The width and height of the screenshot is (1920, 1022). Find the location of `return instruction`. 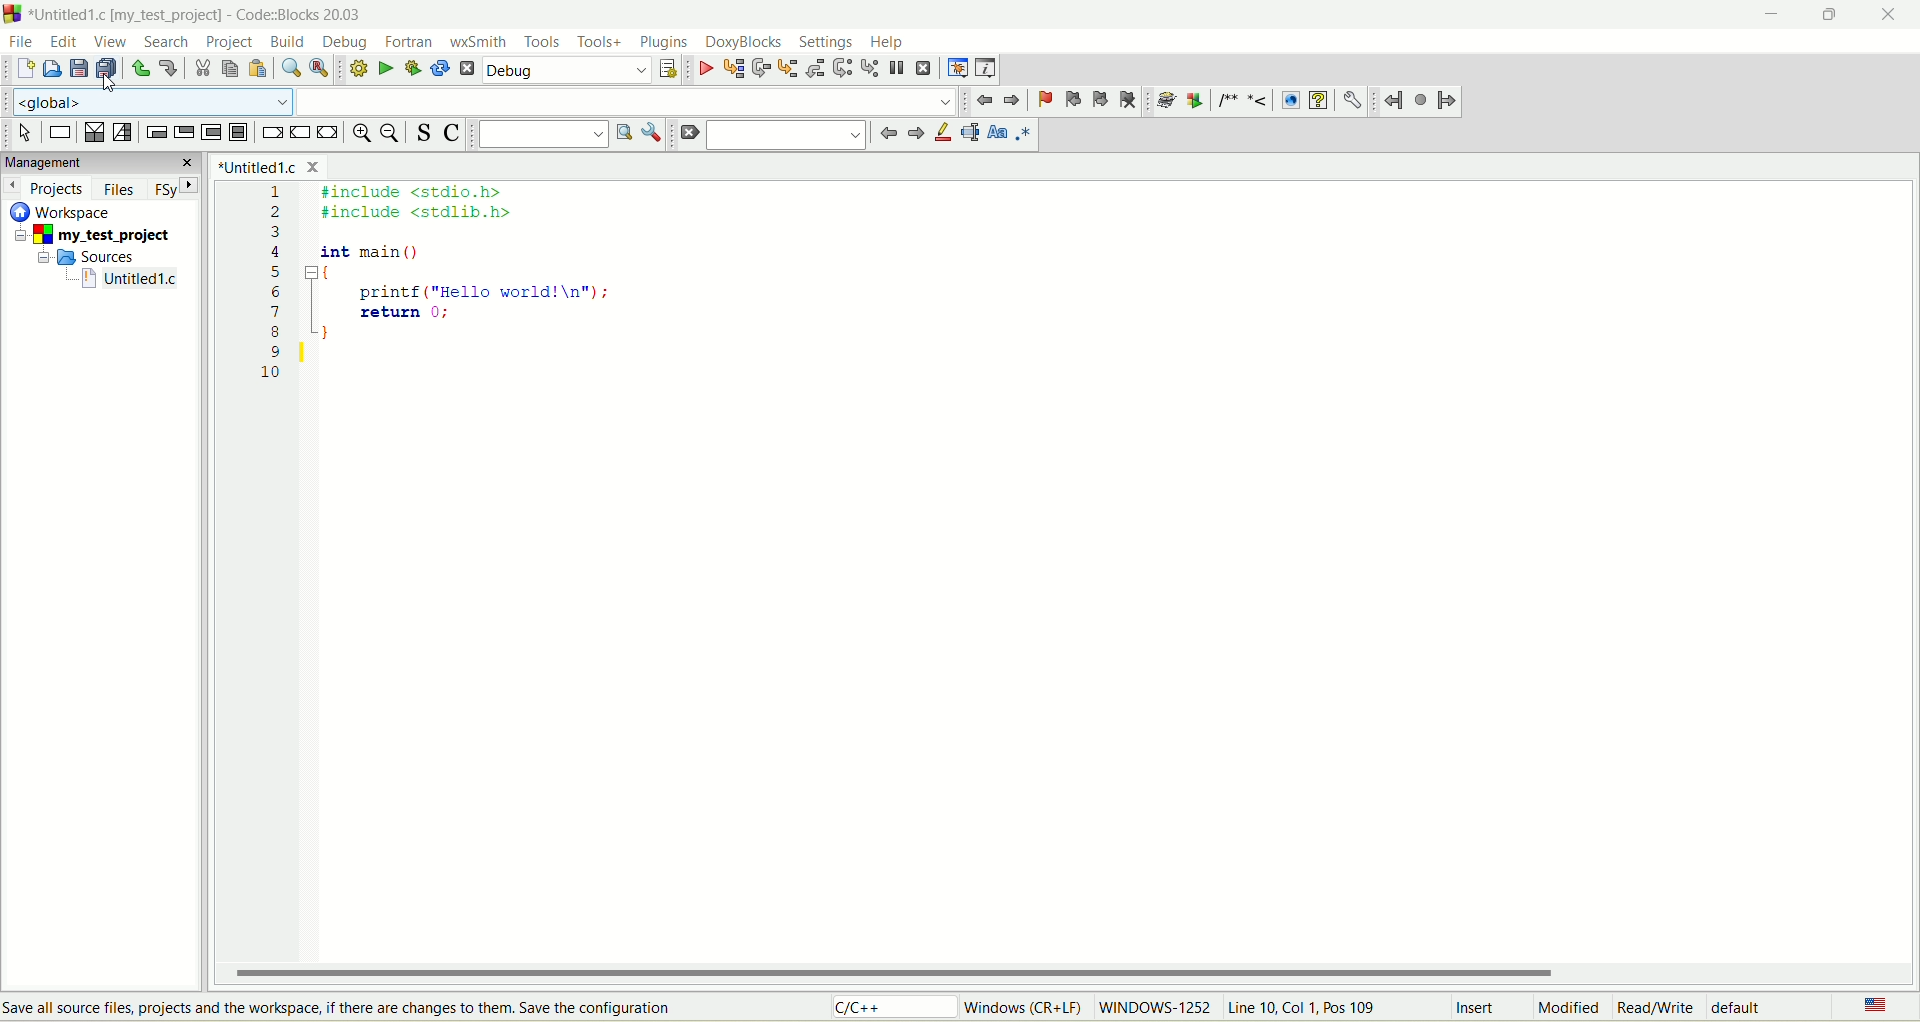

return instruction is located at coordinates (331, 132).